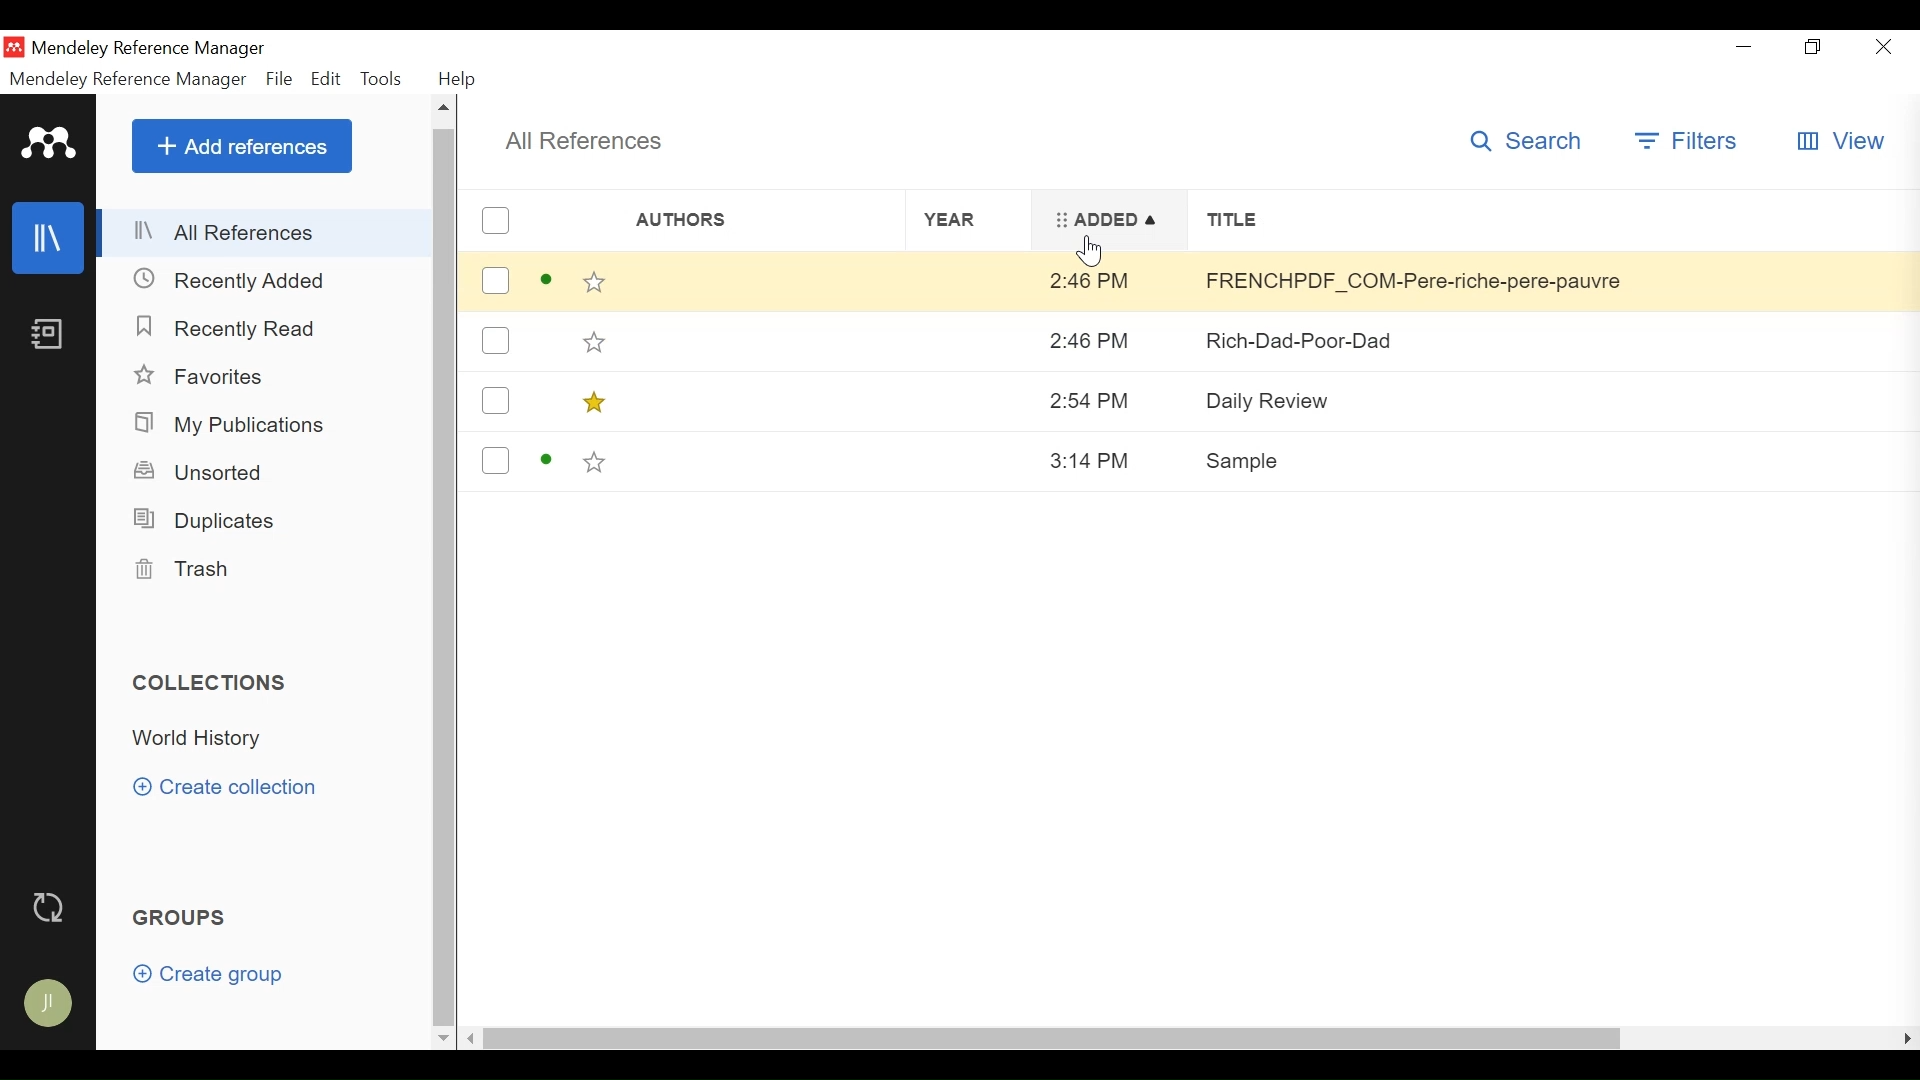 The width and height of the screenshot is (1920, 1080). I want to click on Unsorted, so click(207, 472).